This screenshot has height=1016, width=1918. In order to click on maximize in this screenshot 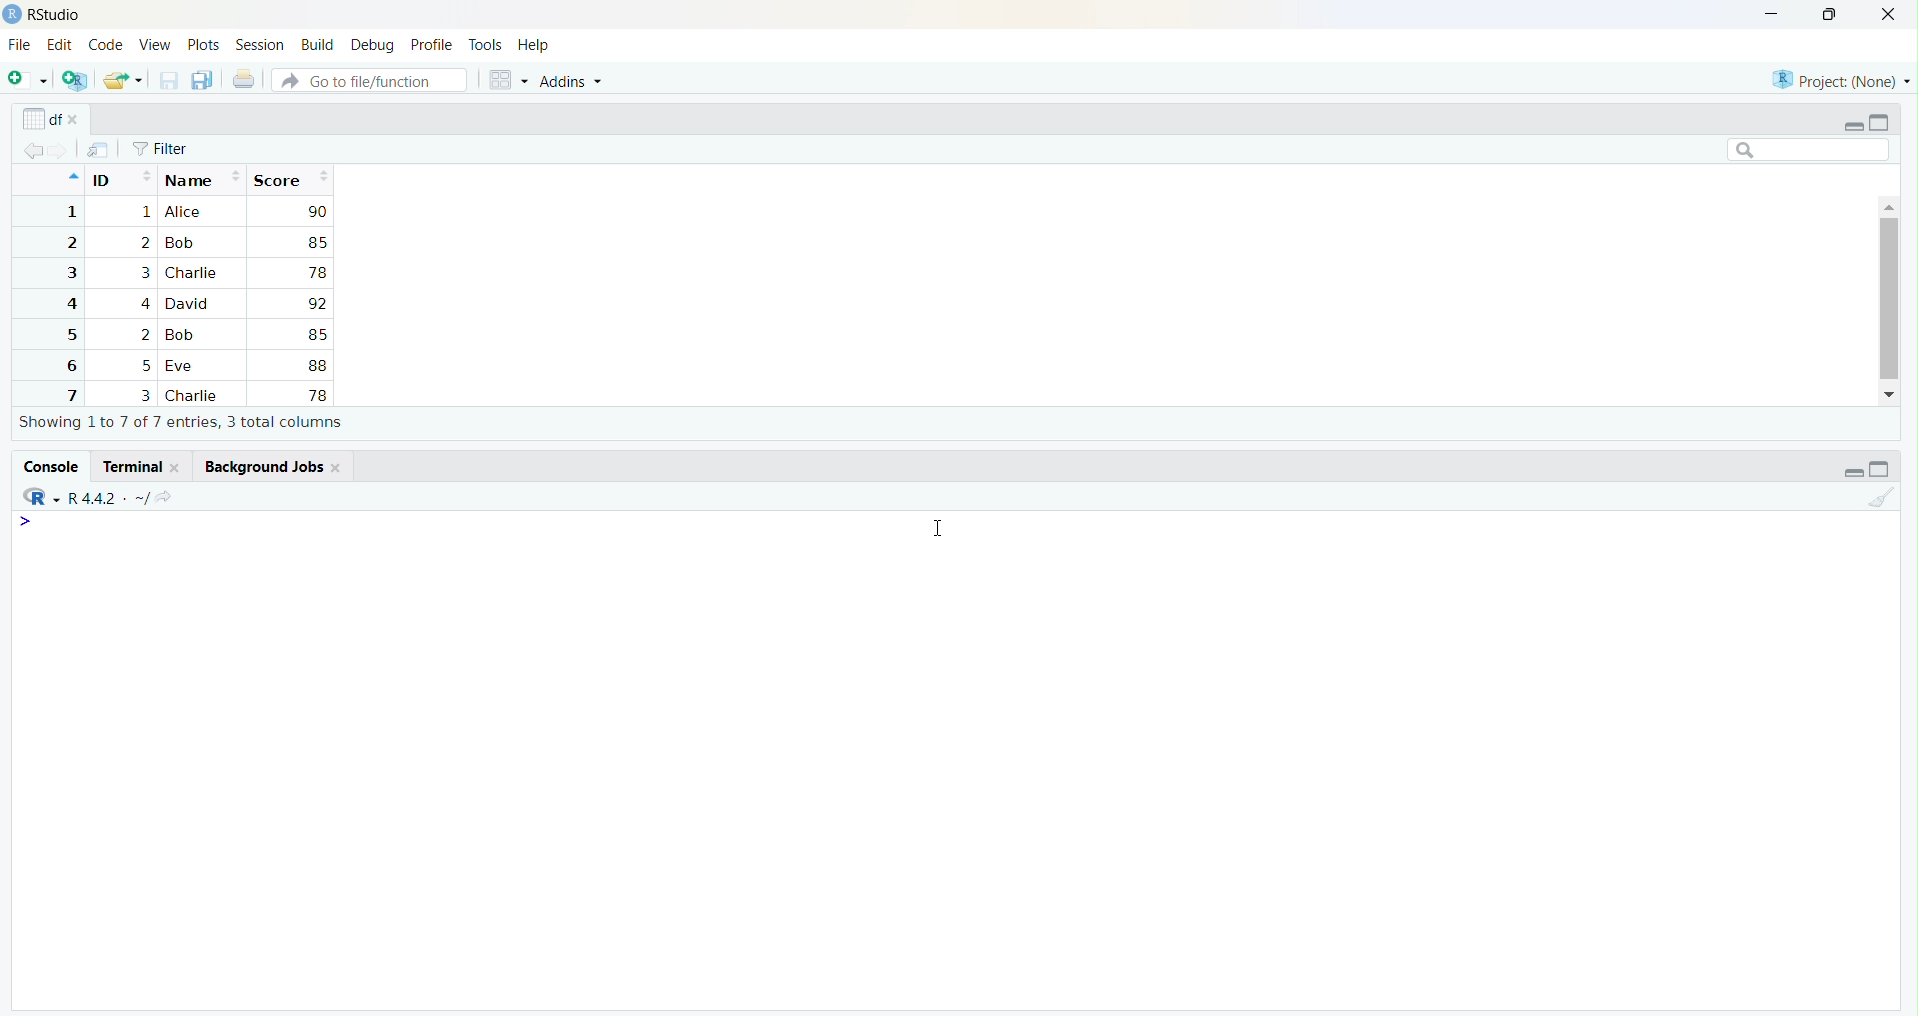, I will do `click(1880, 122)`.